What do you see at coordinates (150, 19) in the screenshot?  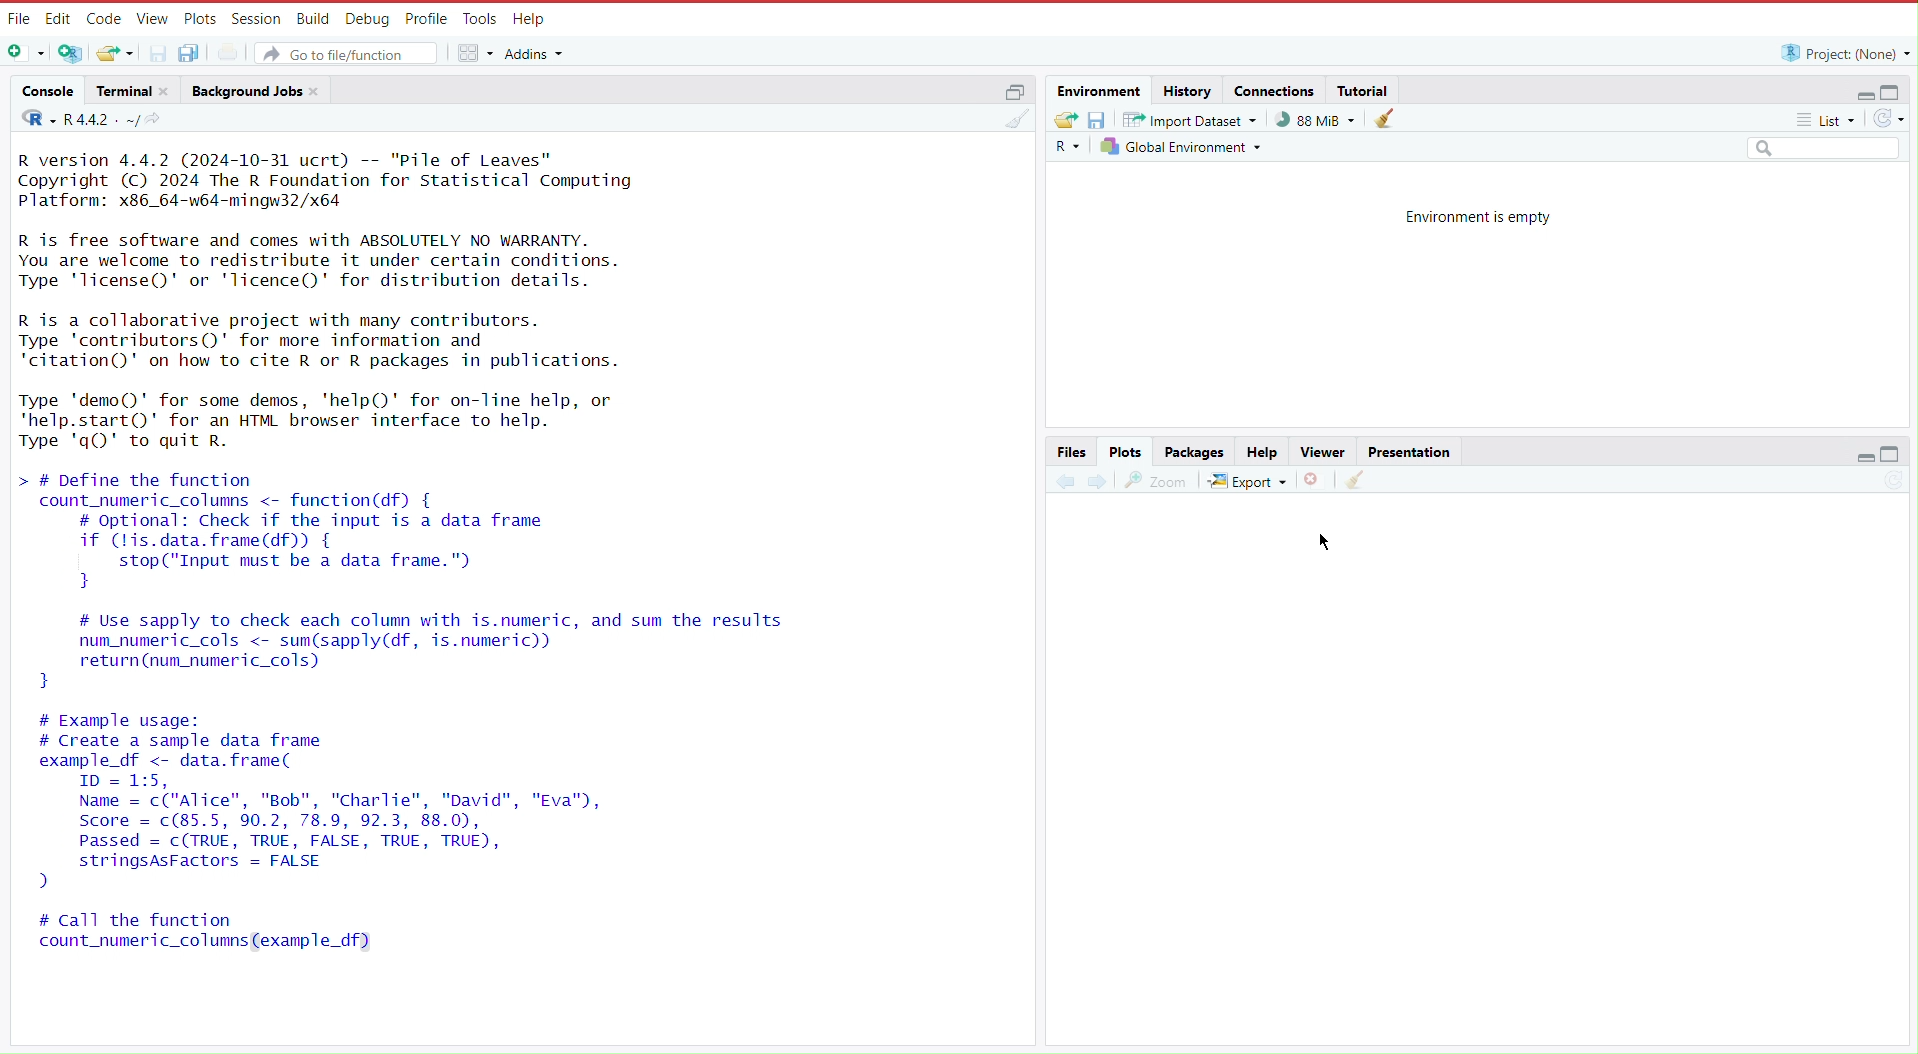 I see `View` at bounding box center [150, 19].